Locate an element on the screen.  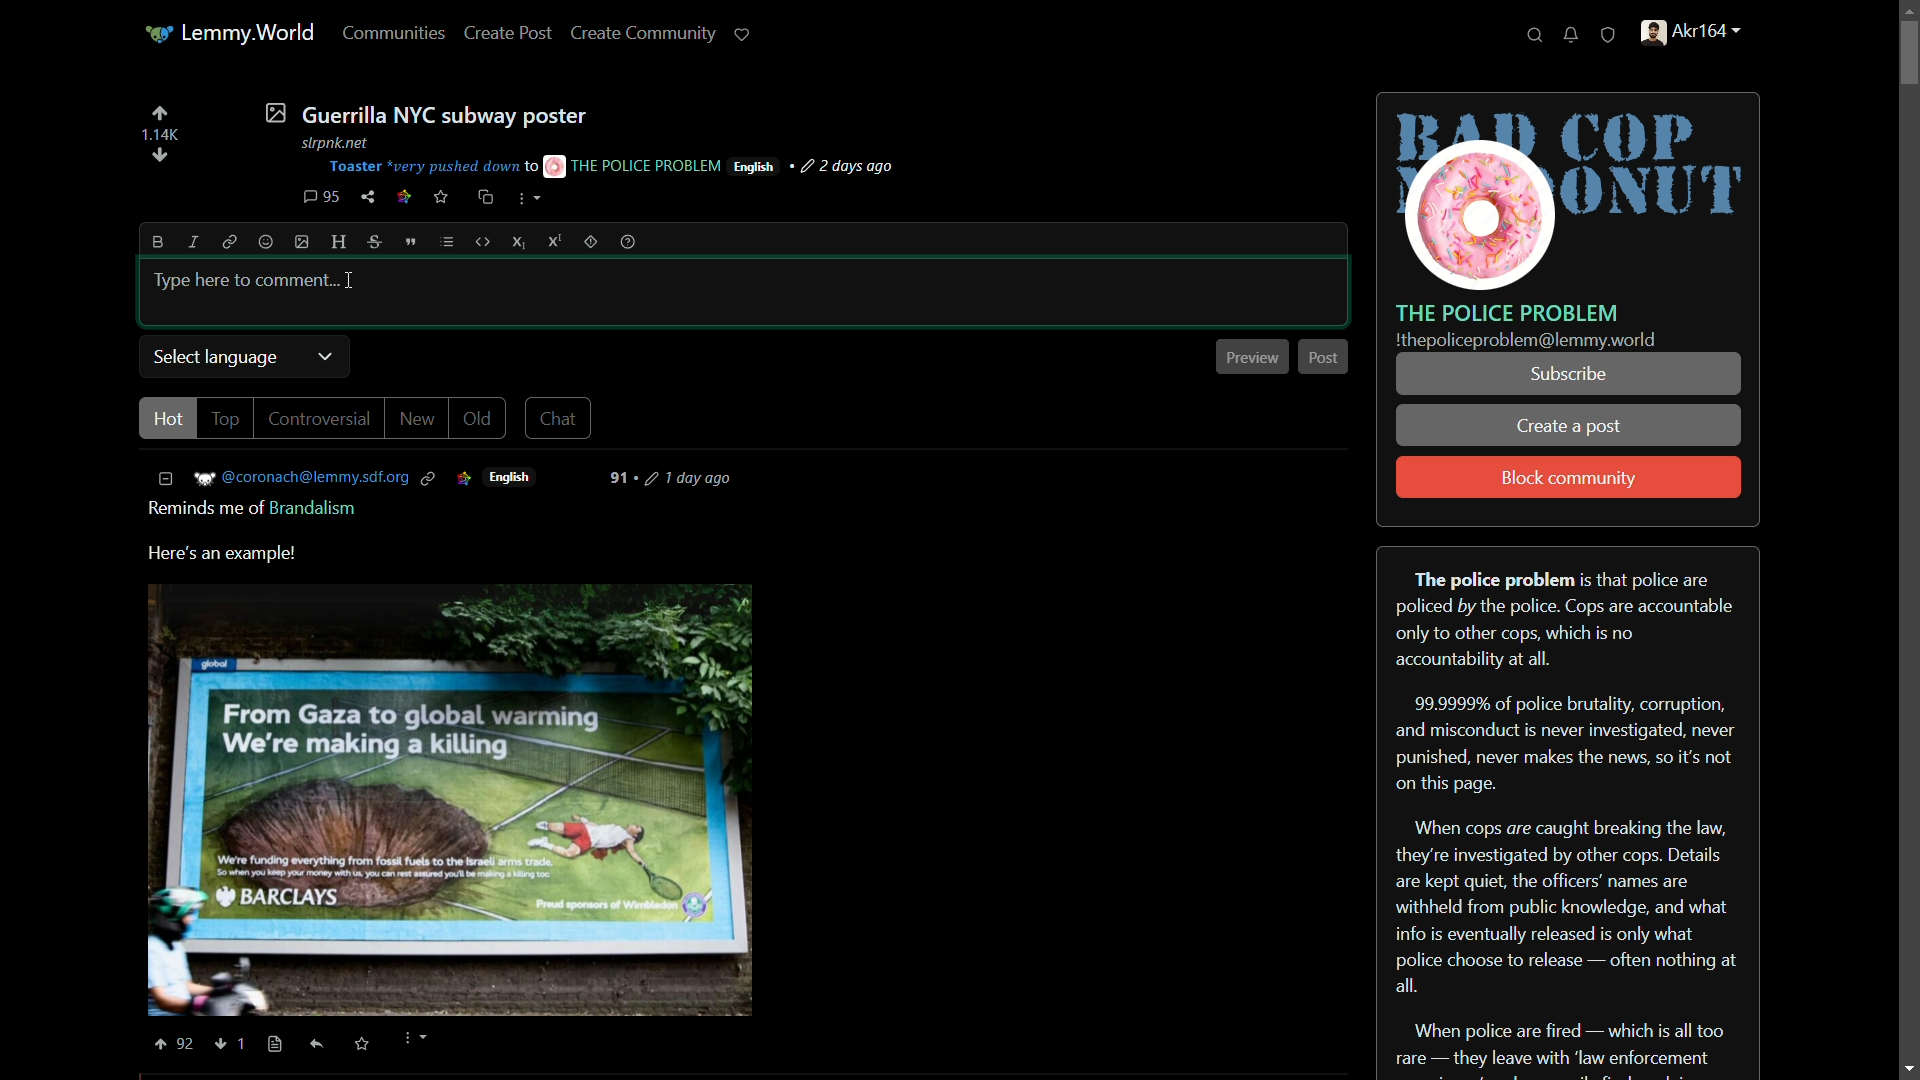
post-title is located at coordinates (425, 113).